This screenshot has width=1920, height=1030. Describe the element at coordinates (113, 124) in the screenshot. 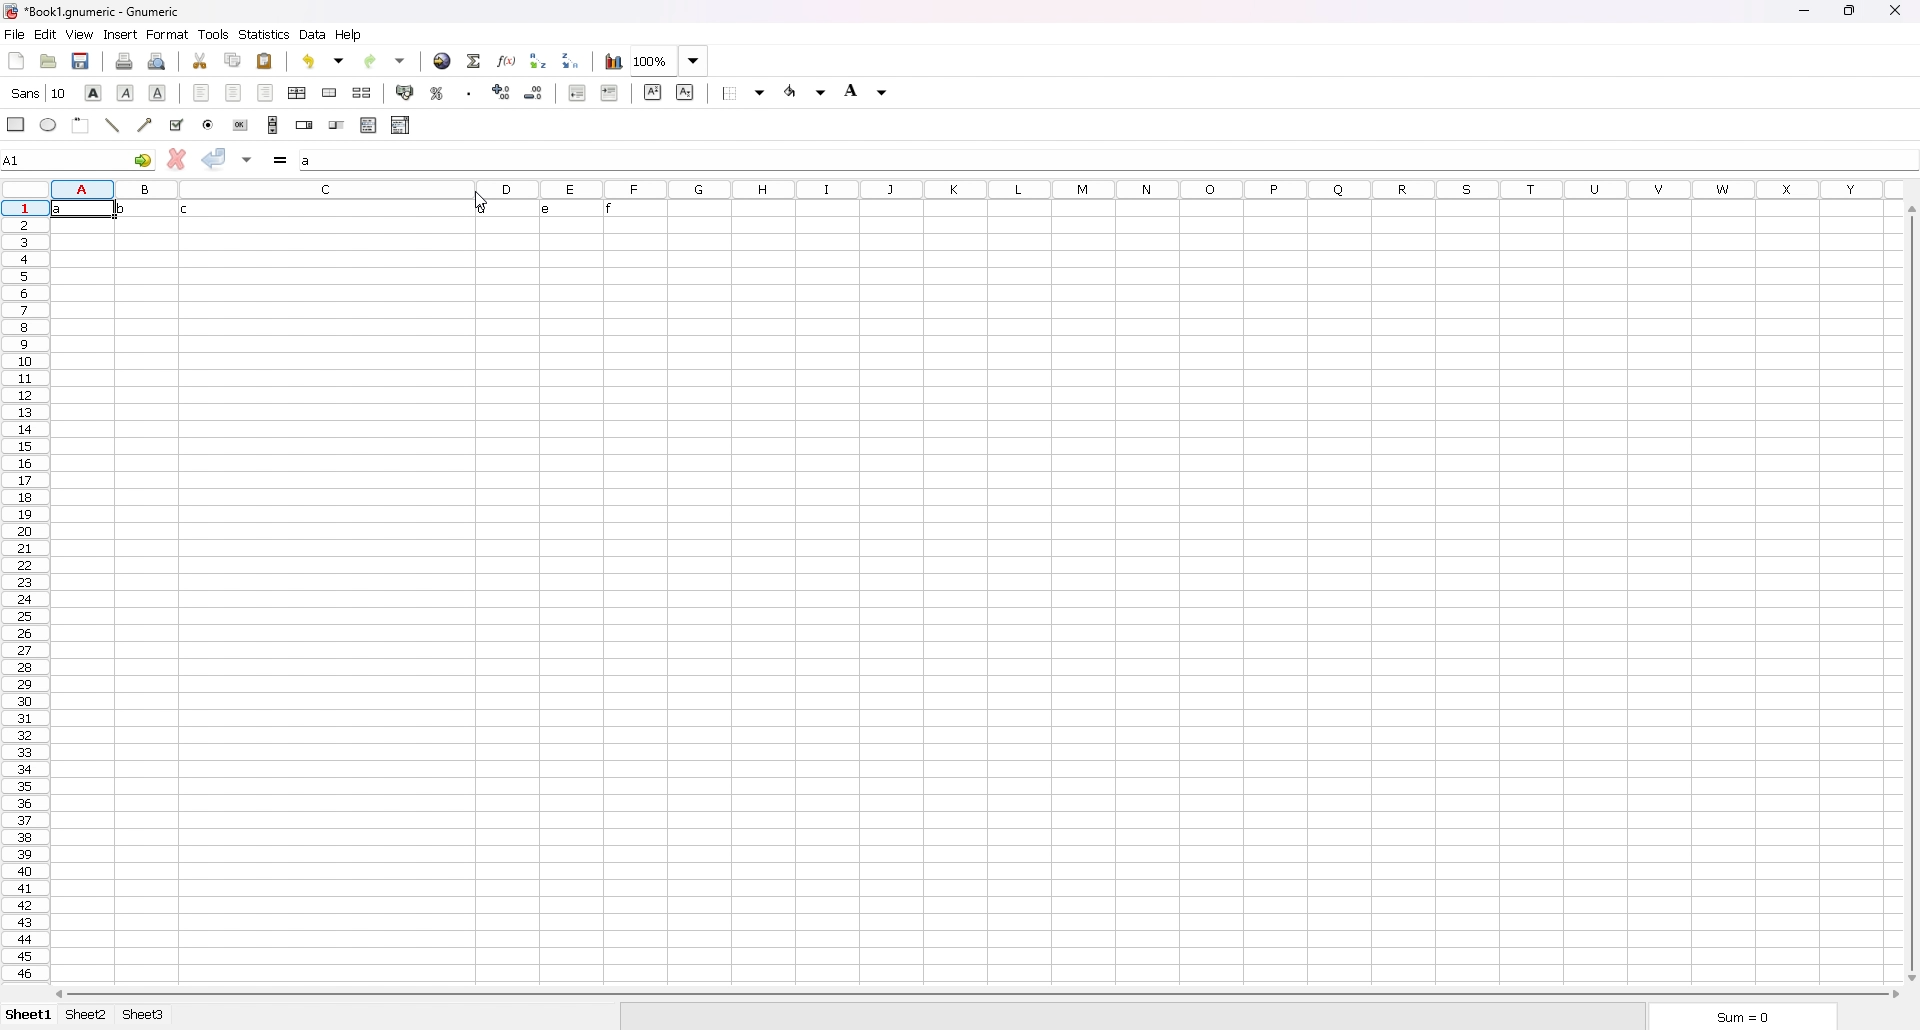

I see `line` at that location.